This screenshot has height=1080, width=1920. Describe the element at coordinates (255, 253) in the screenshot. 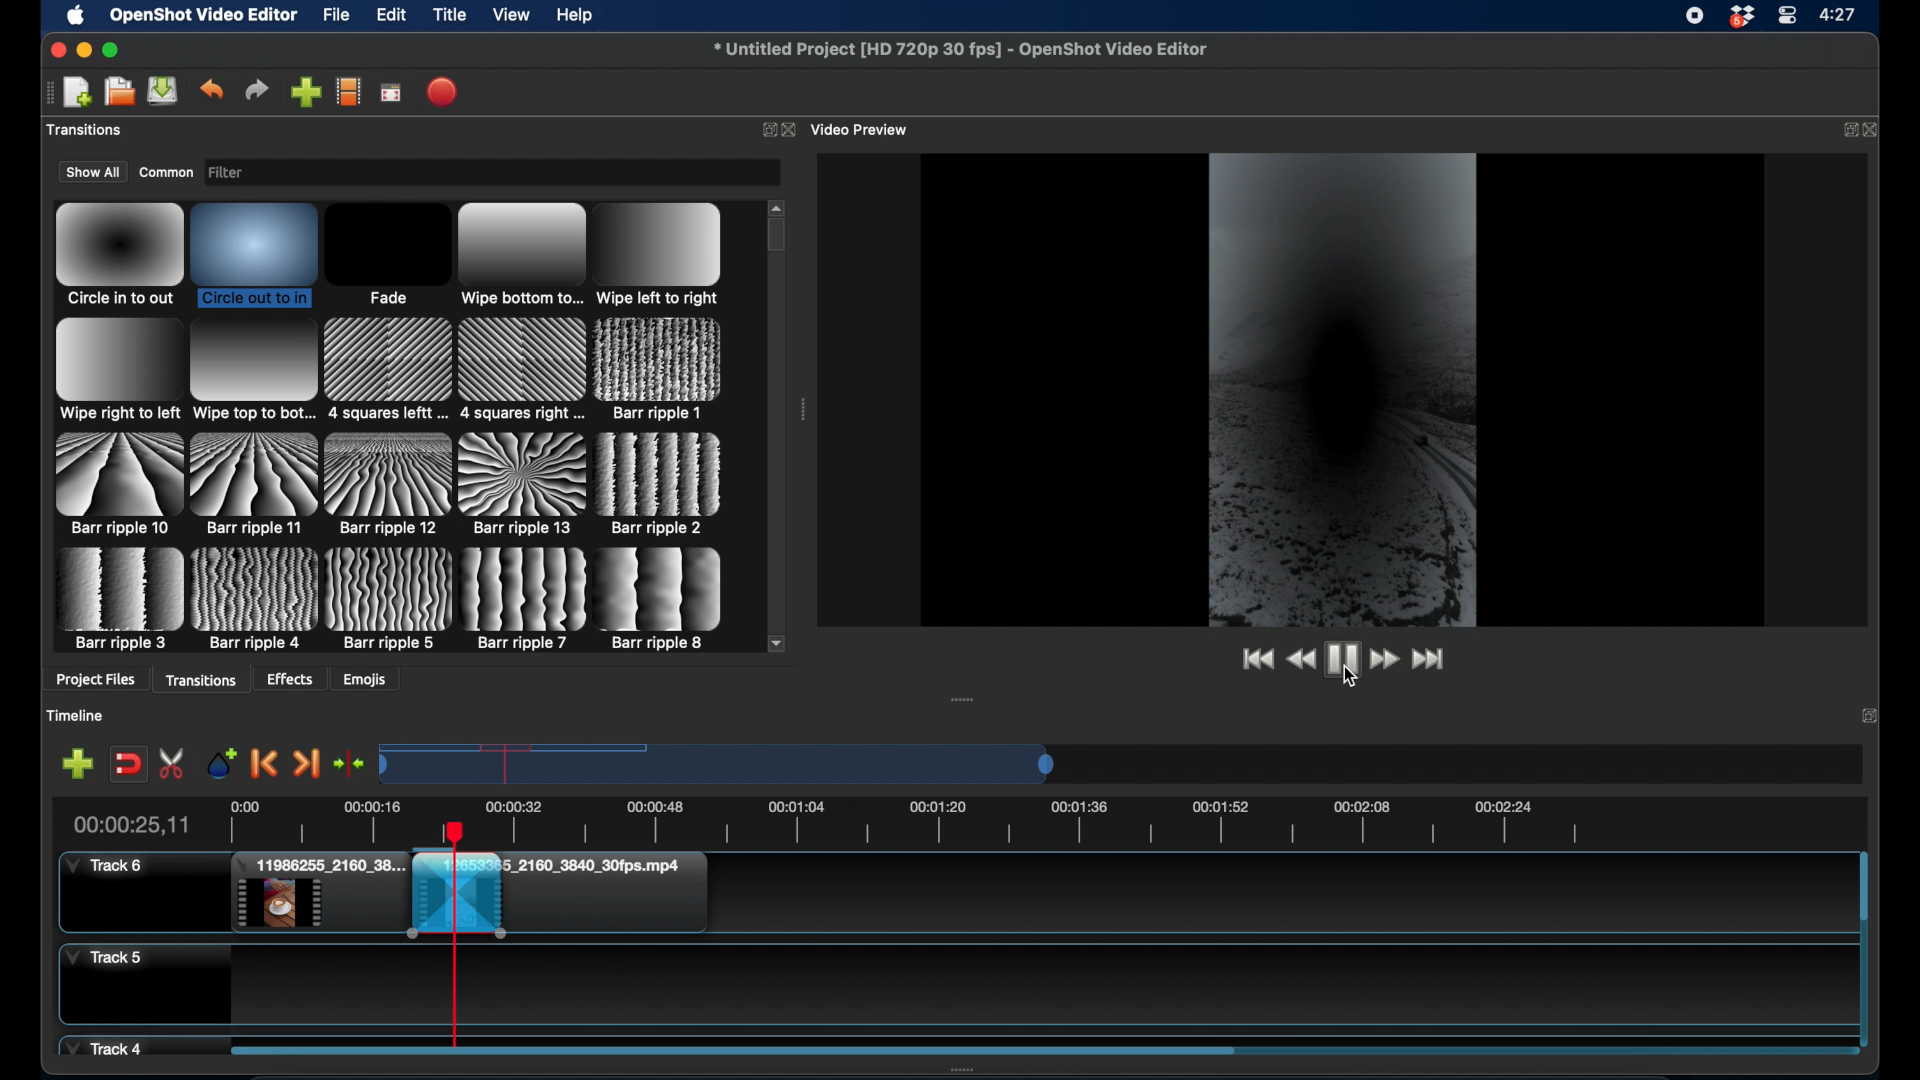

I see `transition` at that location.